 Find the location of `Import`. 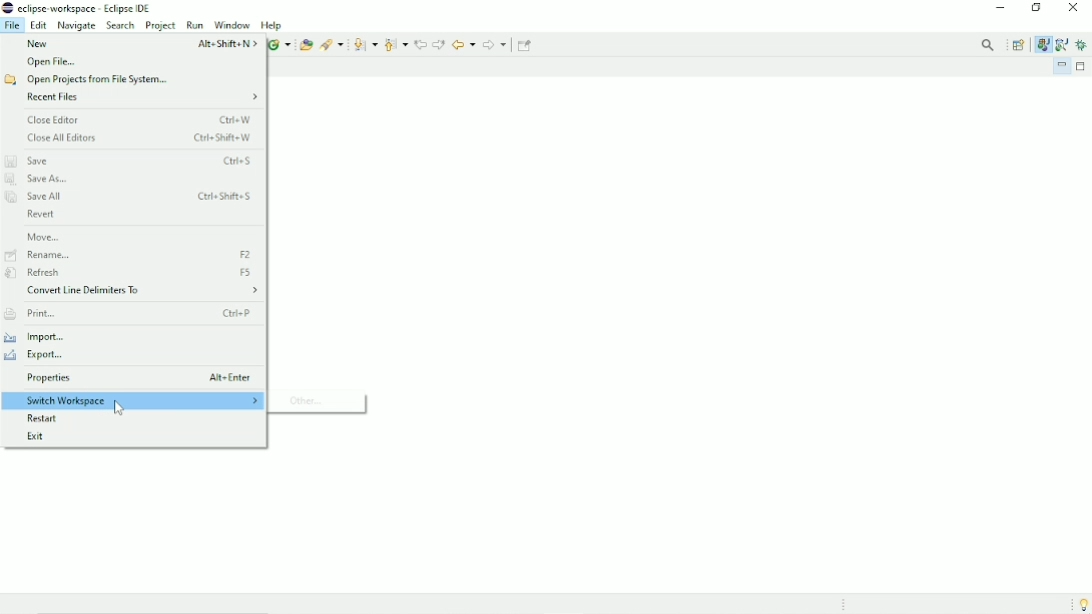

Import is located at coordinates (44, 336).